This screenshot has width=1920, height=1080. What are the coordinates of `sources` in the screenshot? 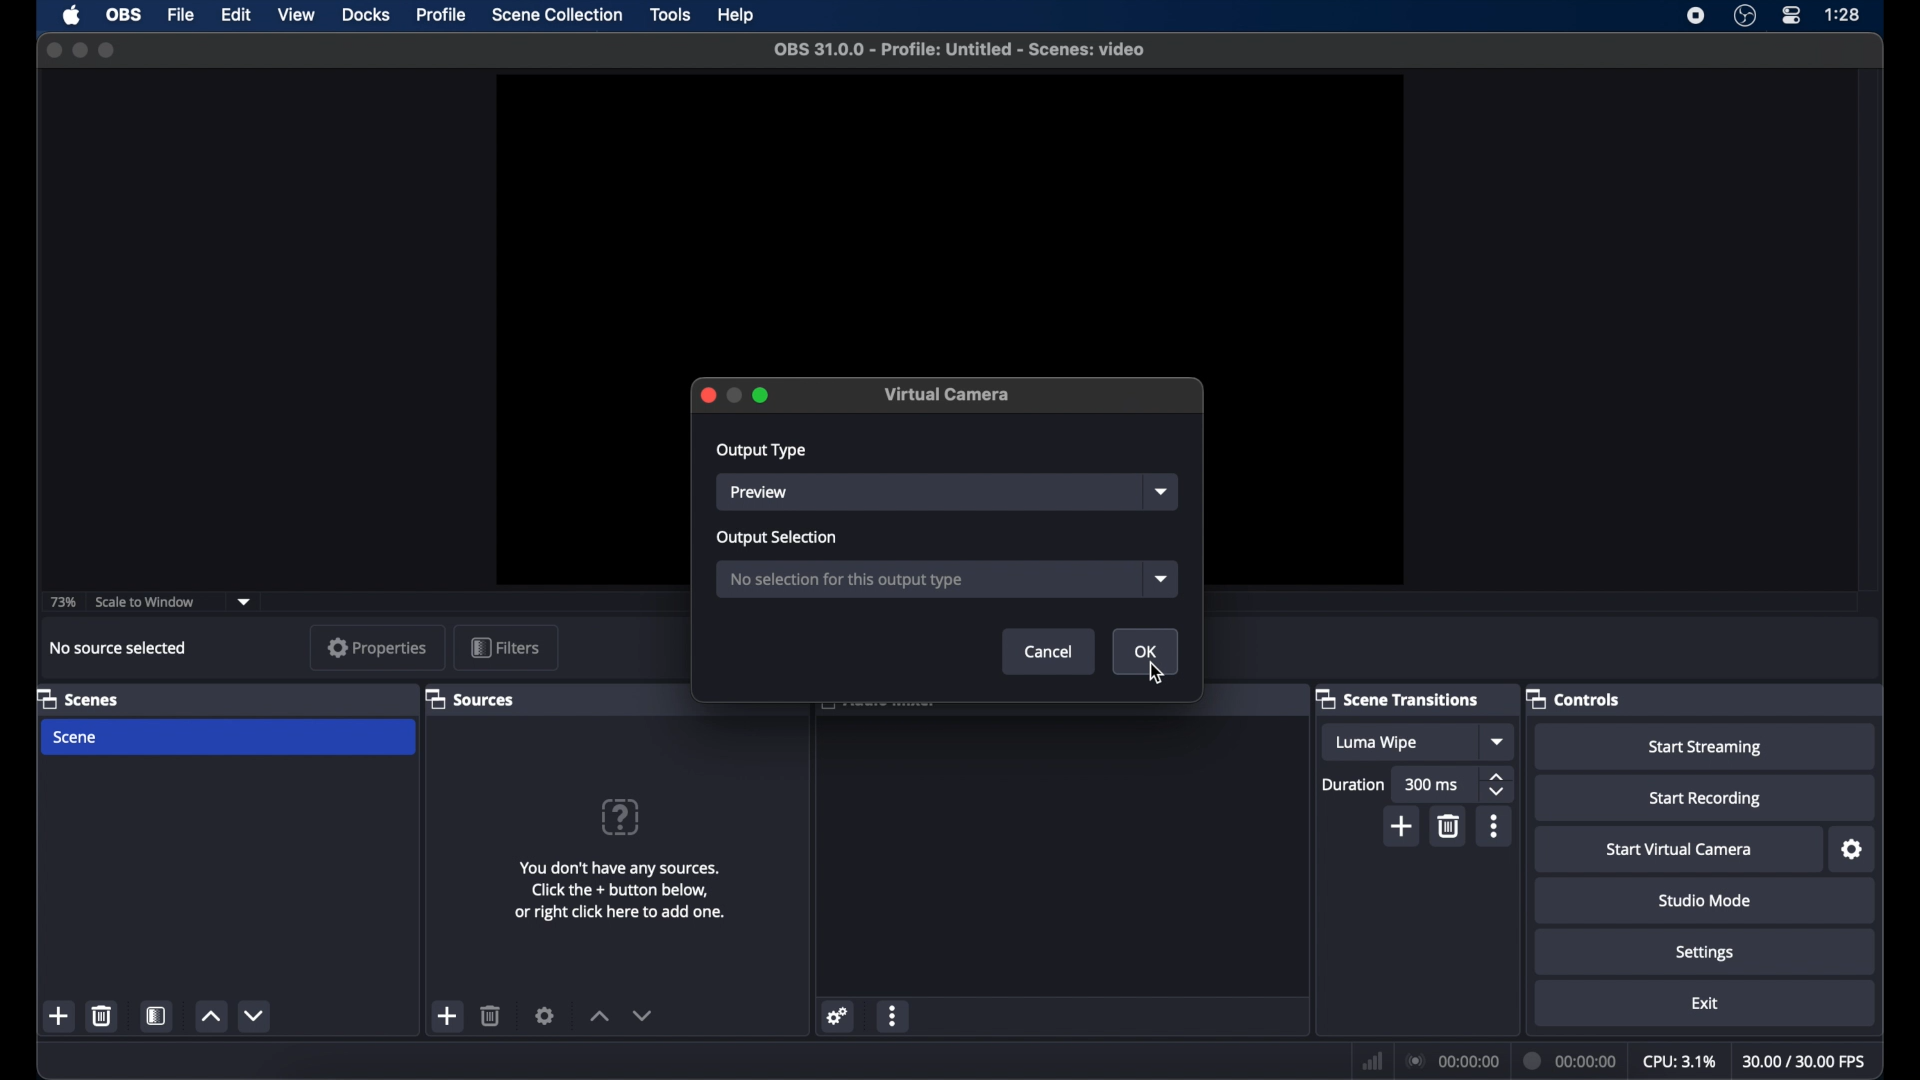 It's located at (474, 700).